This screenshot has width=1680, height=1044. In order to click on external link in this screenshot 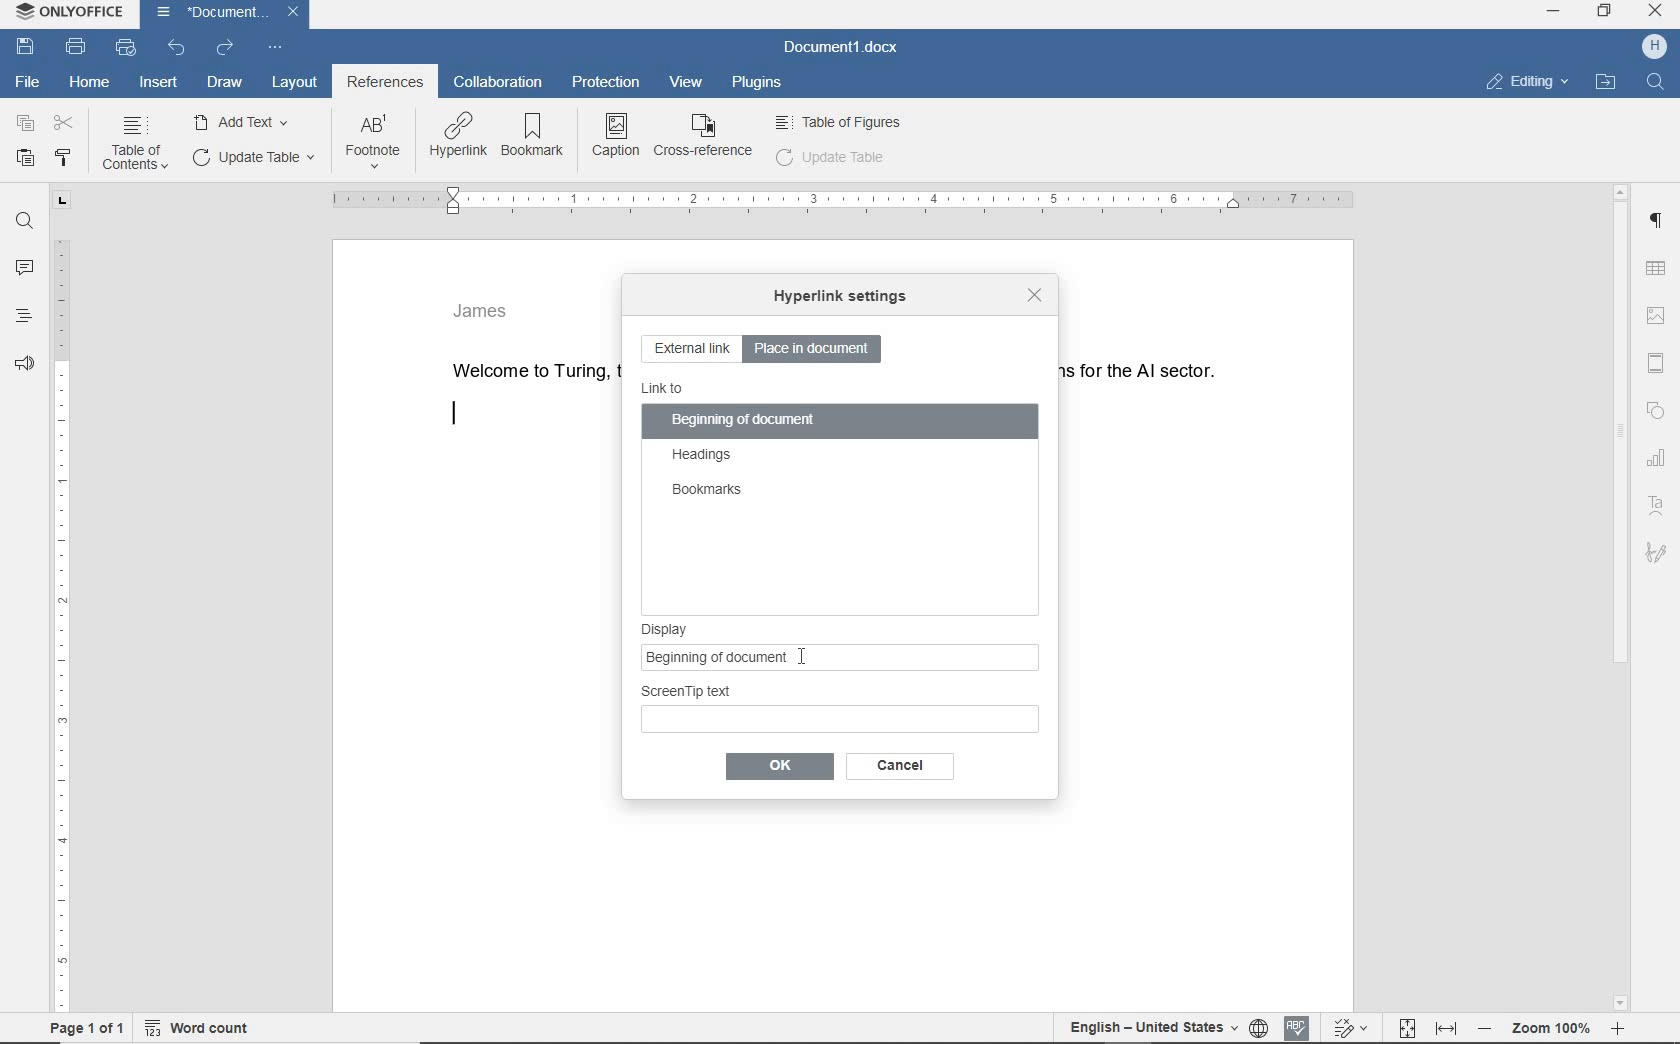, I will do `click(691, 350)`.